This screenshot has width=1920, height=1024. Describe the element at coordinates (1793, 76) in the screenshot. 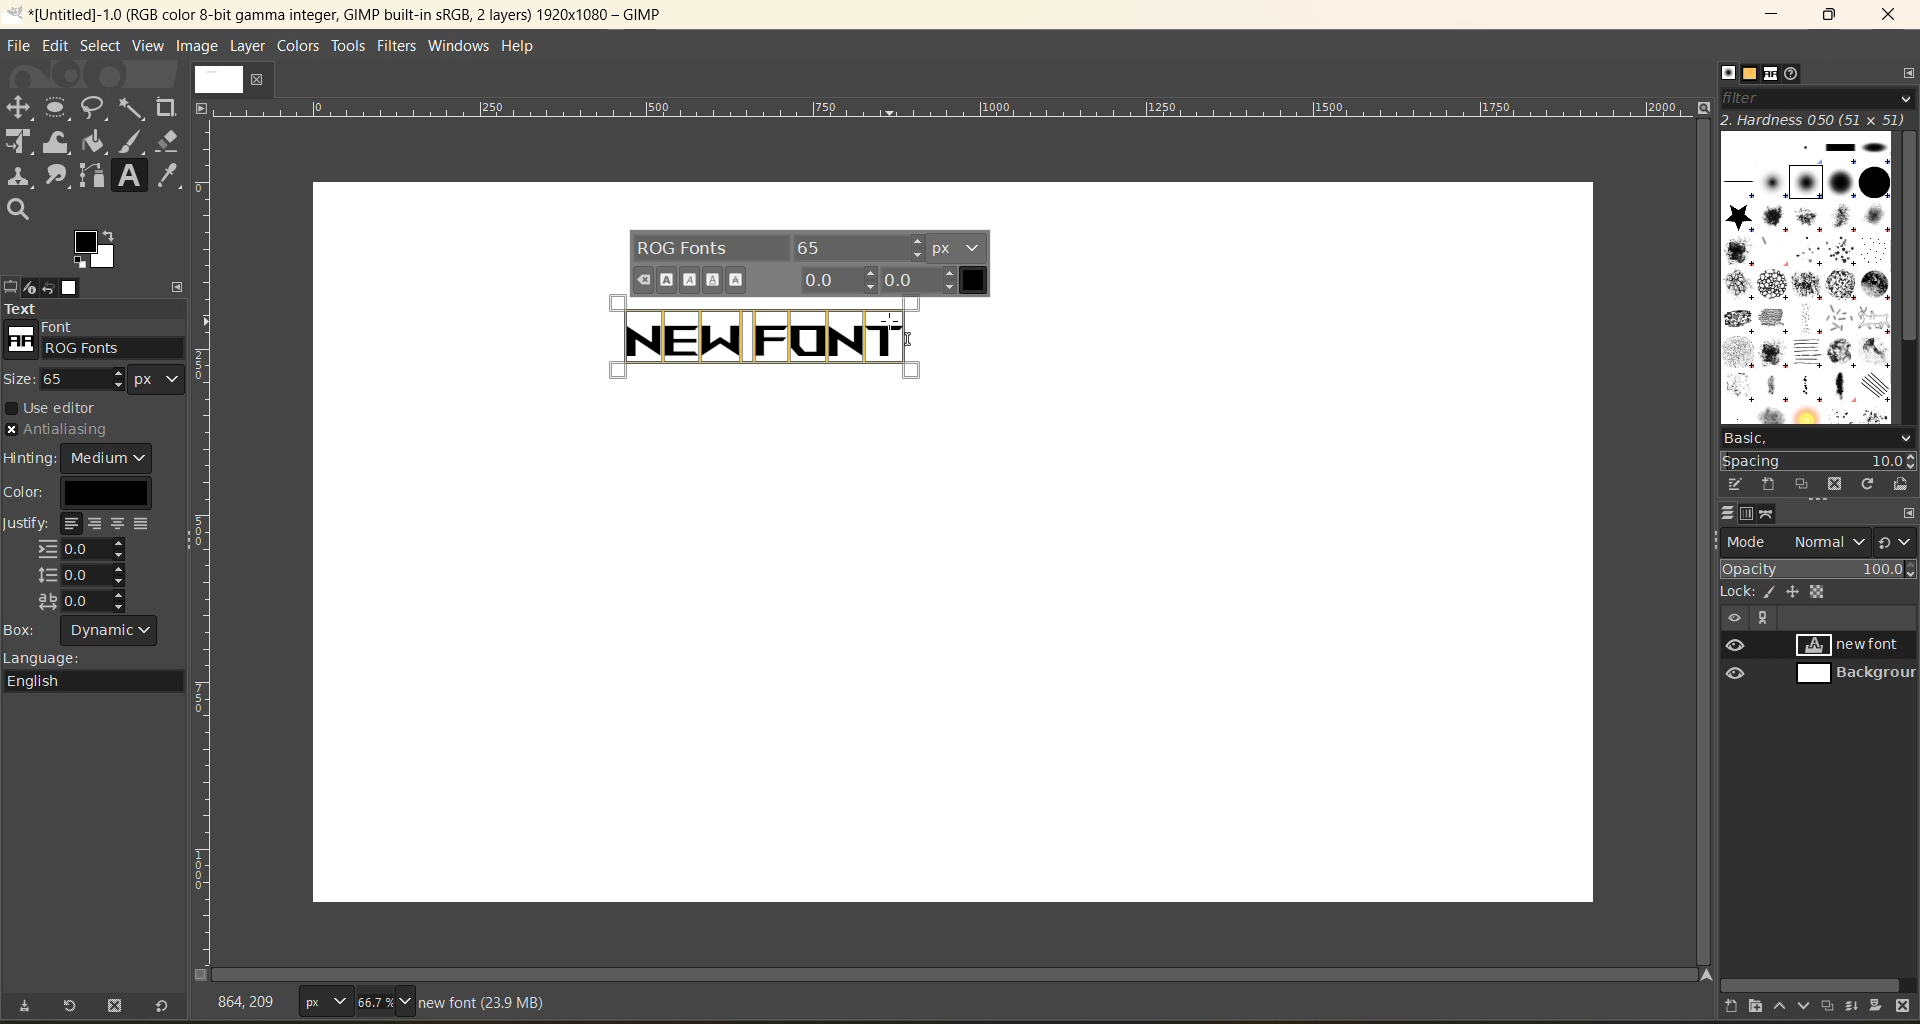

I see `document history` at that location.